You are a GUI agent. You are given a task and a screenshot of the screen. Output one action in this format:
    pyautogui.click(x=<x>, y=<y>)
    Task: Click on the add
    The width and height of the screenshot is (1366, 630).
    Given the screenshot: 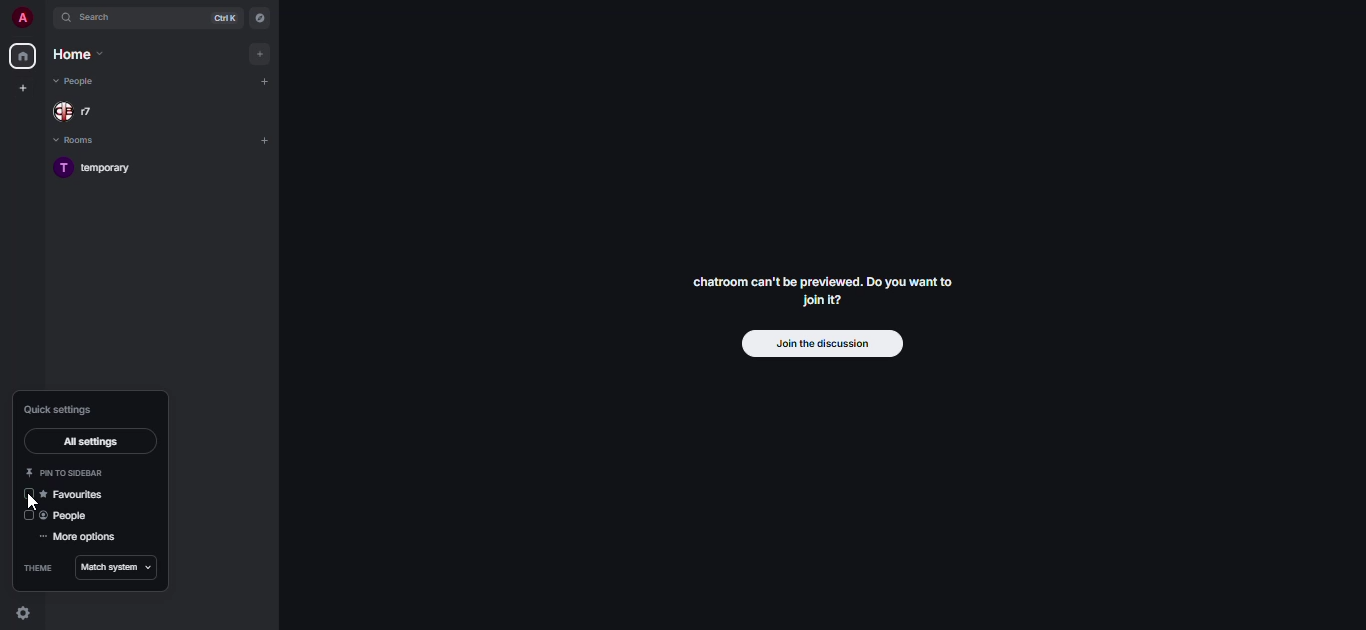 What is the action you would take?
    pyautogui.click(x=262, y=54)
    